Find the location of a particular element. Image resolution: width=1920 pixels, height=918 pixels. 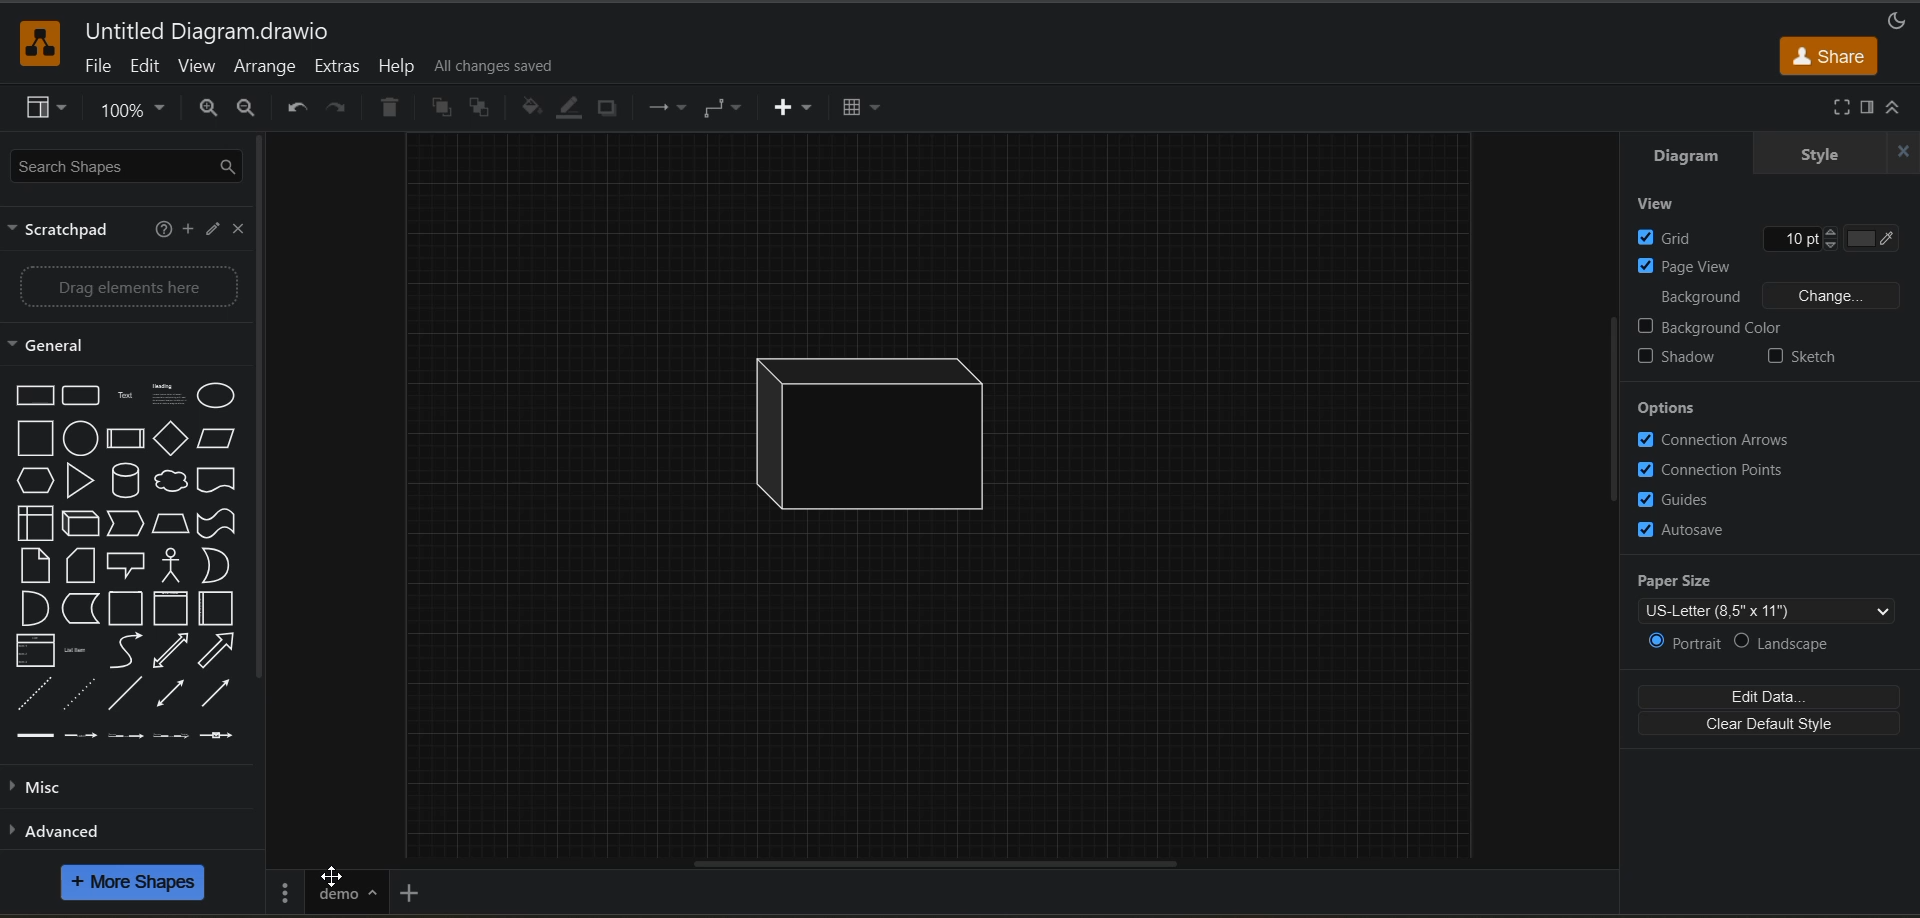

diagram is located at coordinates (1703, 154).